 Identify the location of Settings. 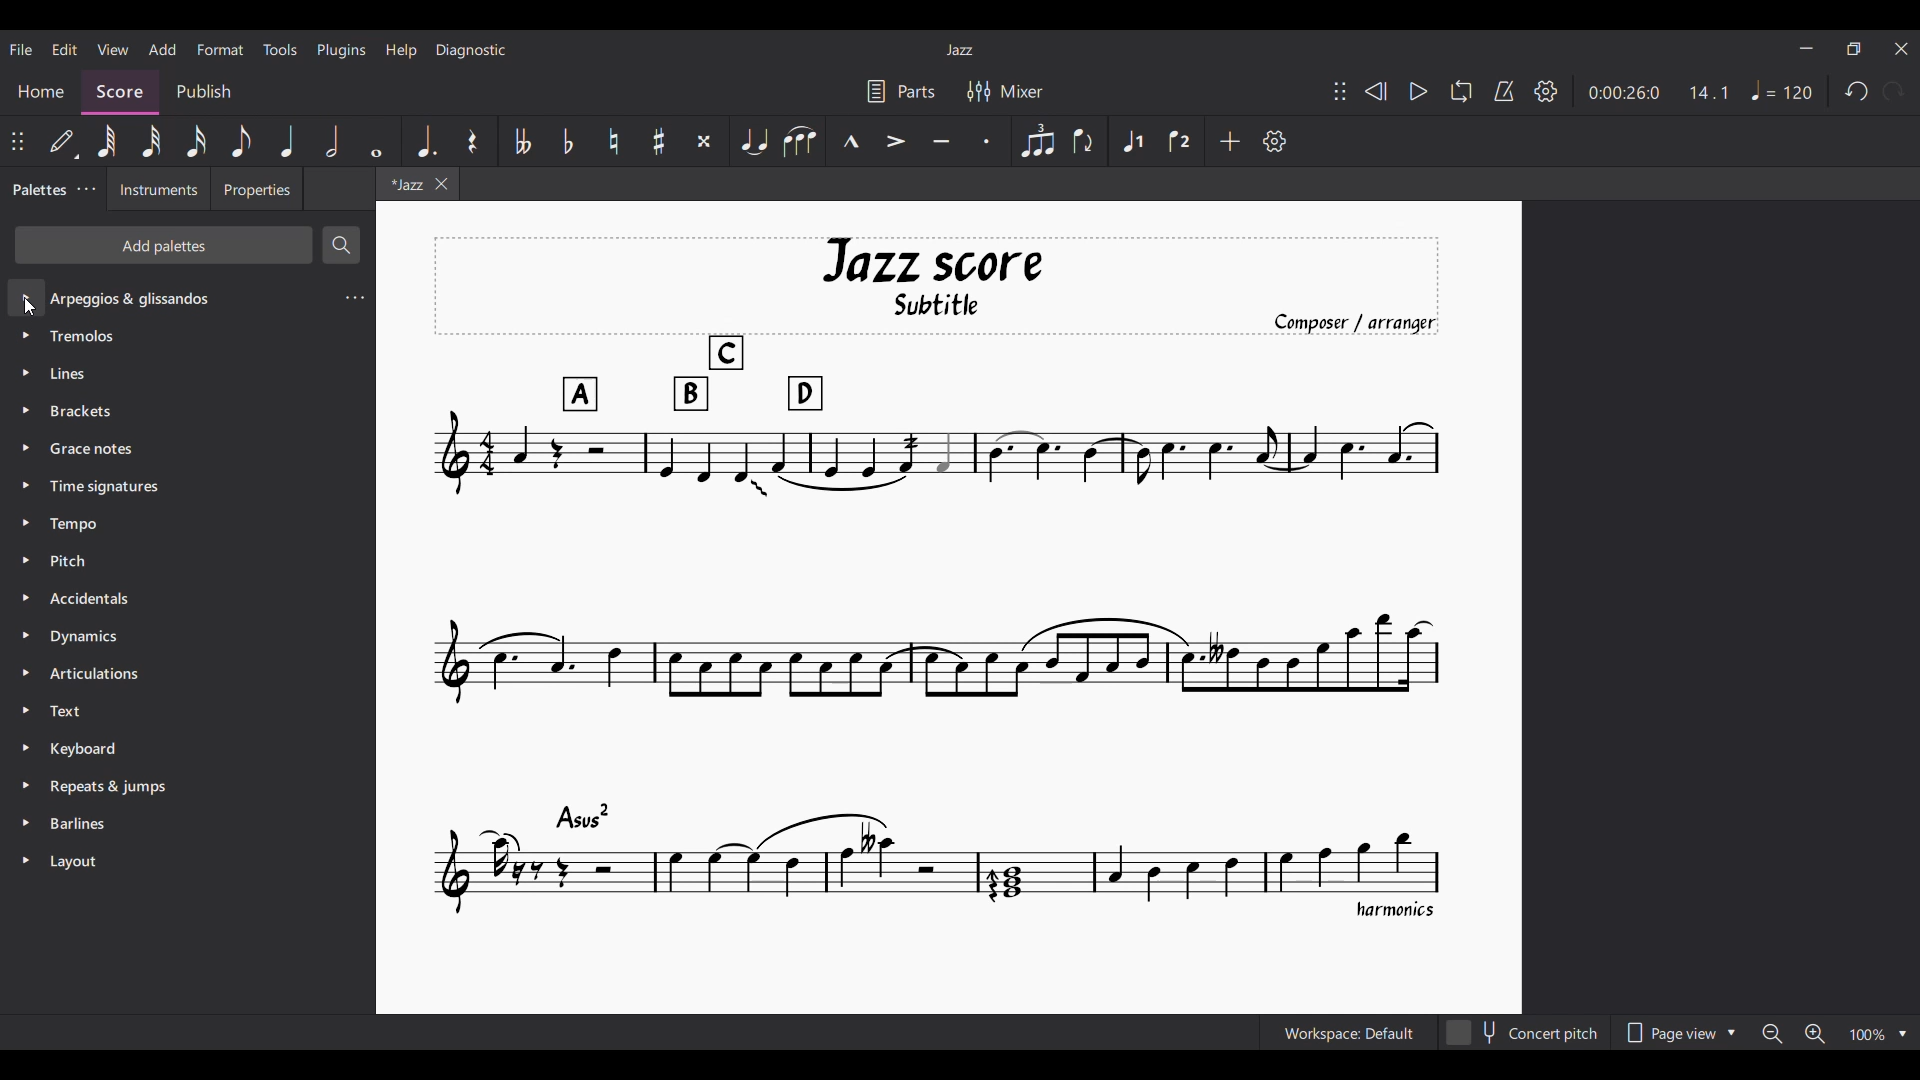
(1546, 91).